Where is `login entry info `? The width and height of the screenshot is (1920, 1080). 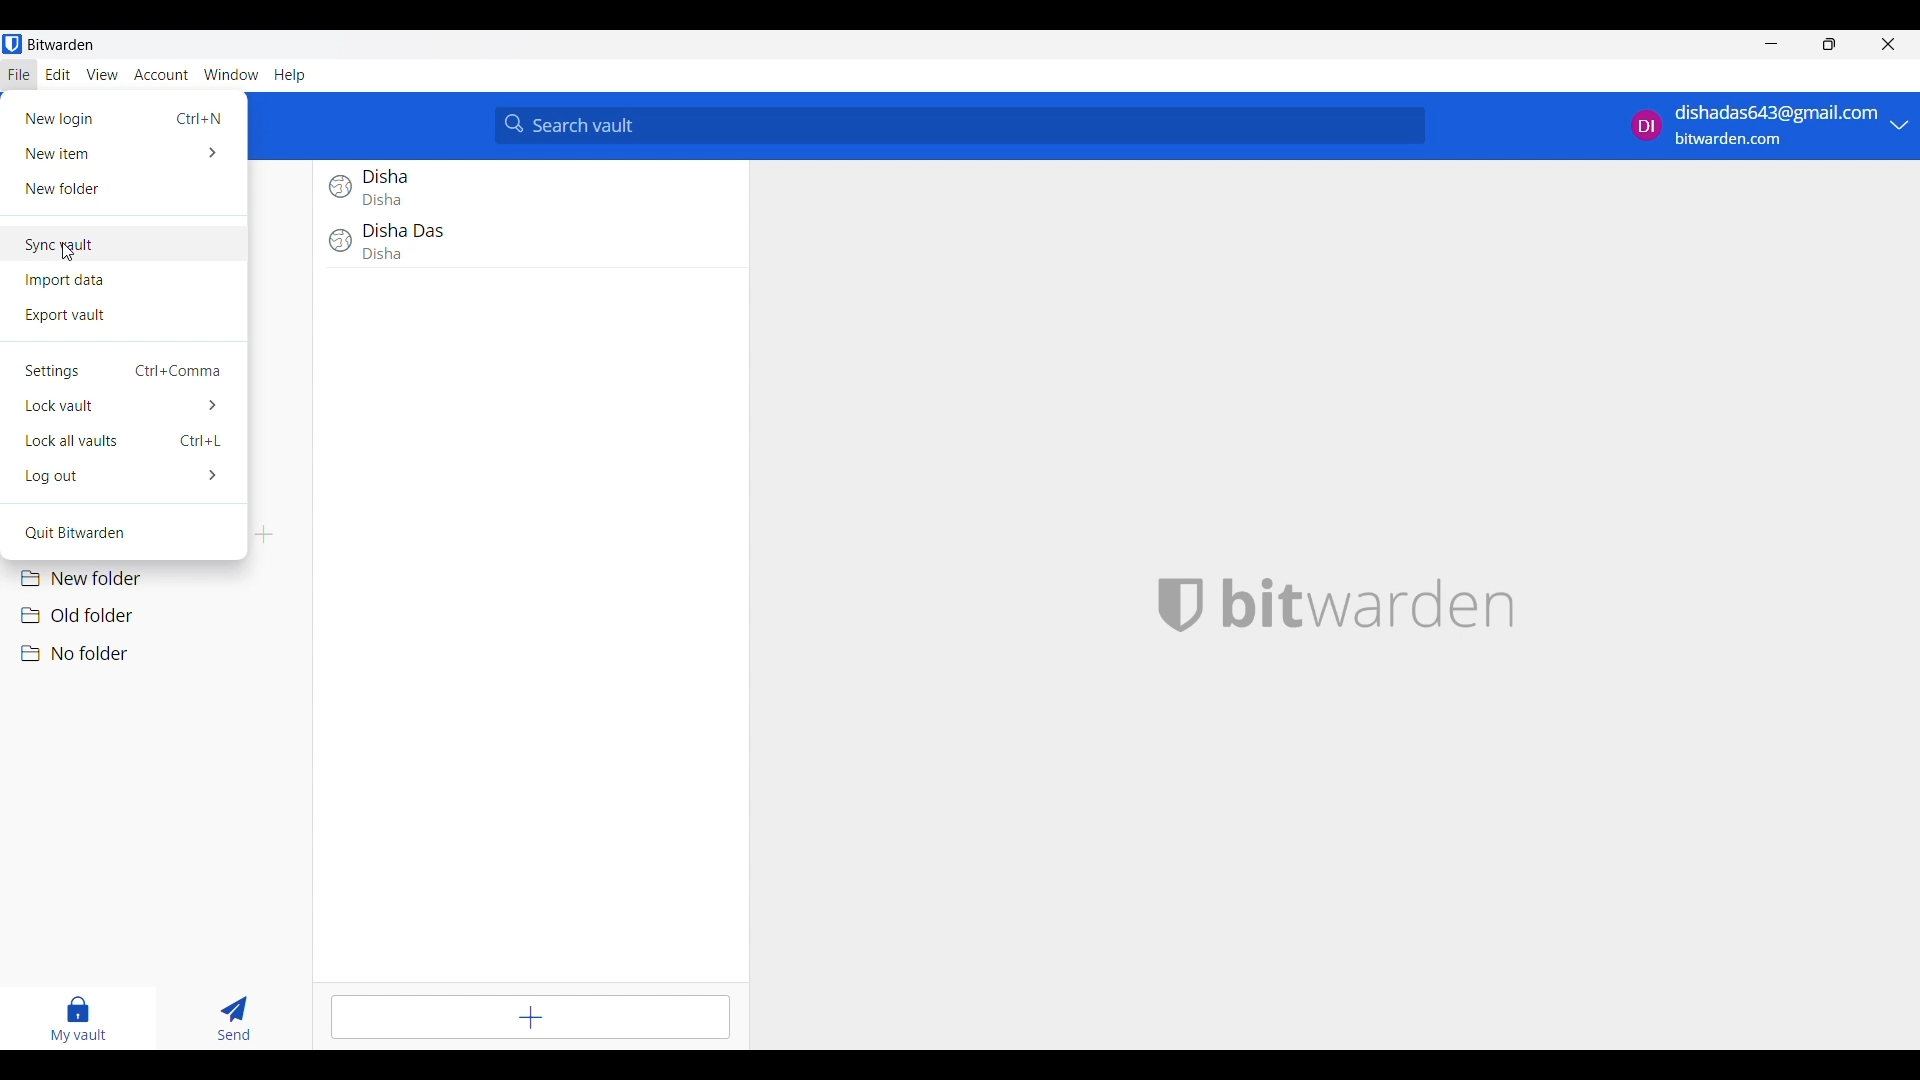
login entry info  is located at coordinates (523, 245).